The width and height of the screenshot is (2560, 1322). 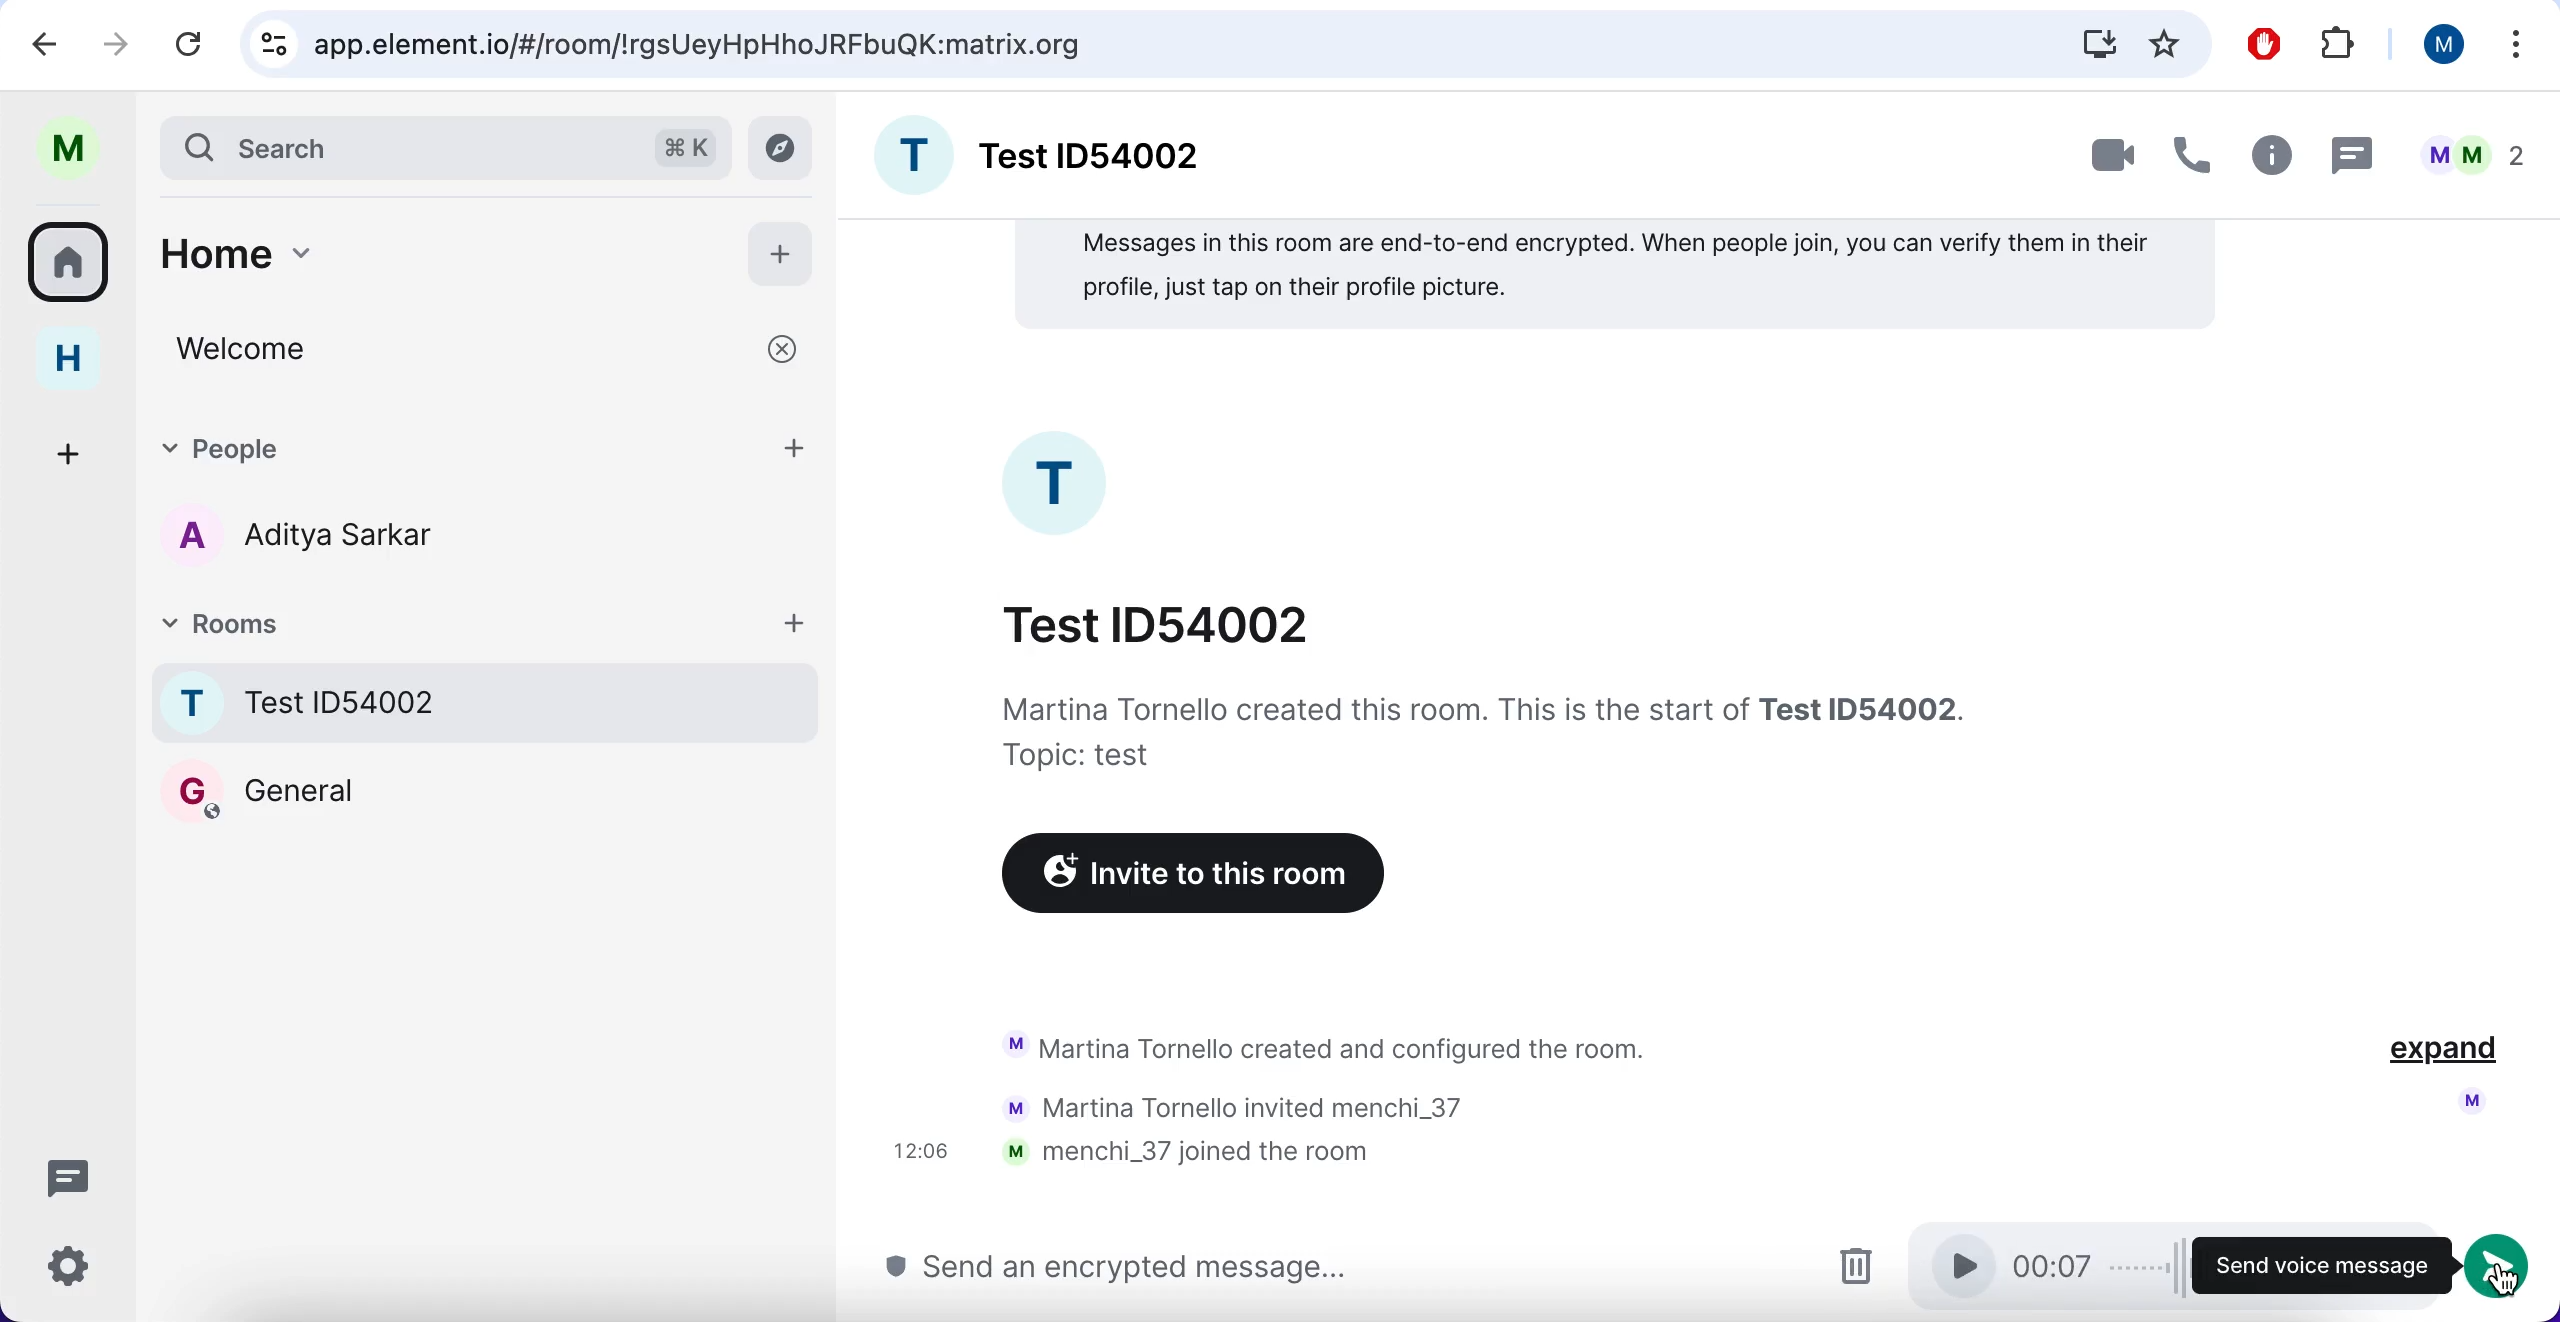 I want to click on user, so click(x=67, y=149).